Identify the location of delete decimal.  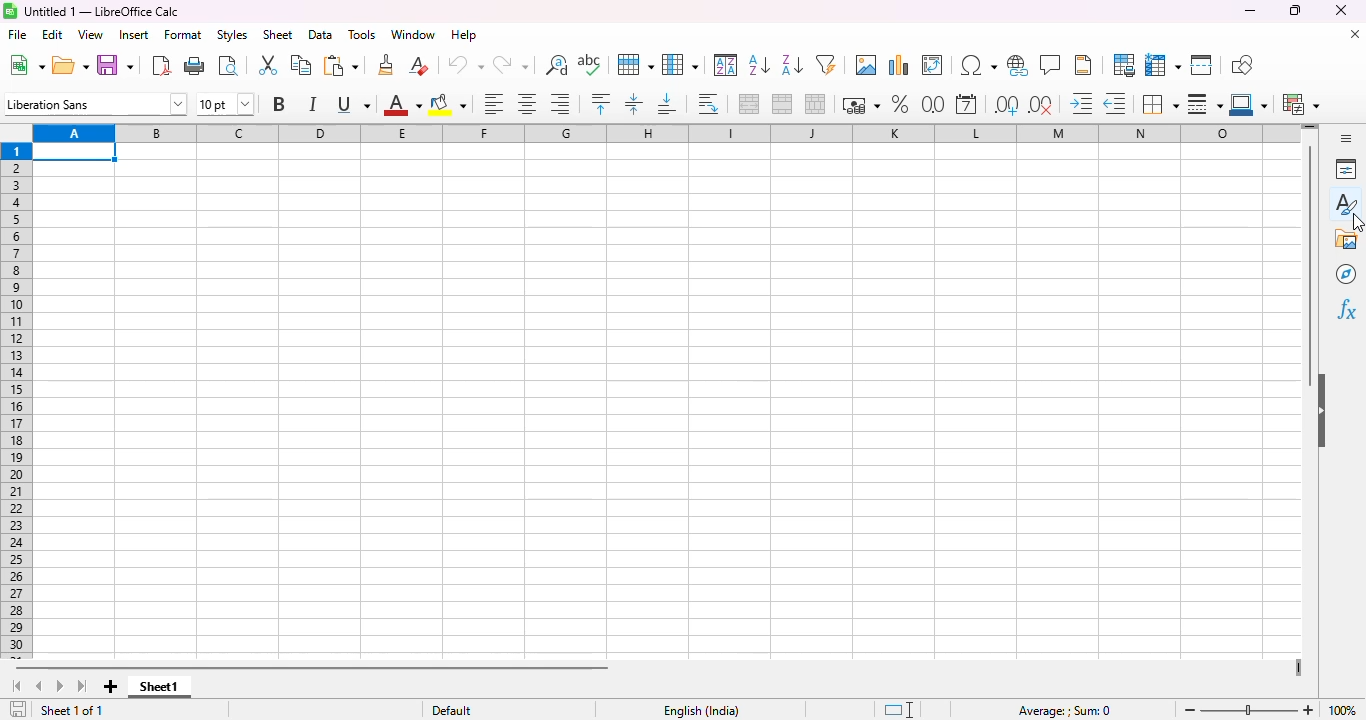
(1042, 105).